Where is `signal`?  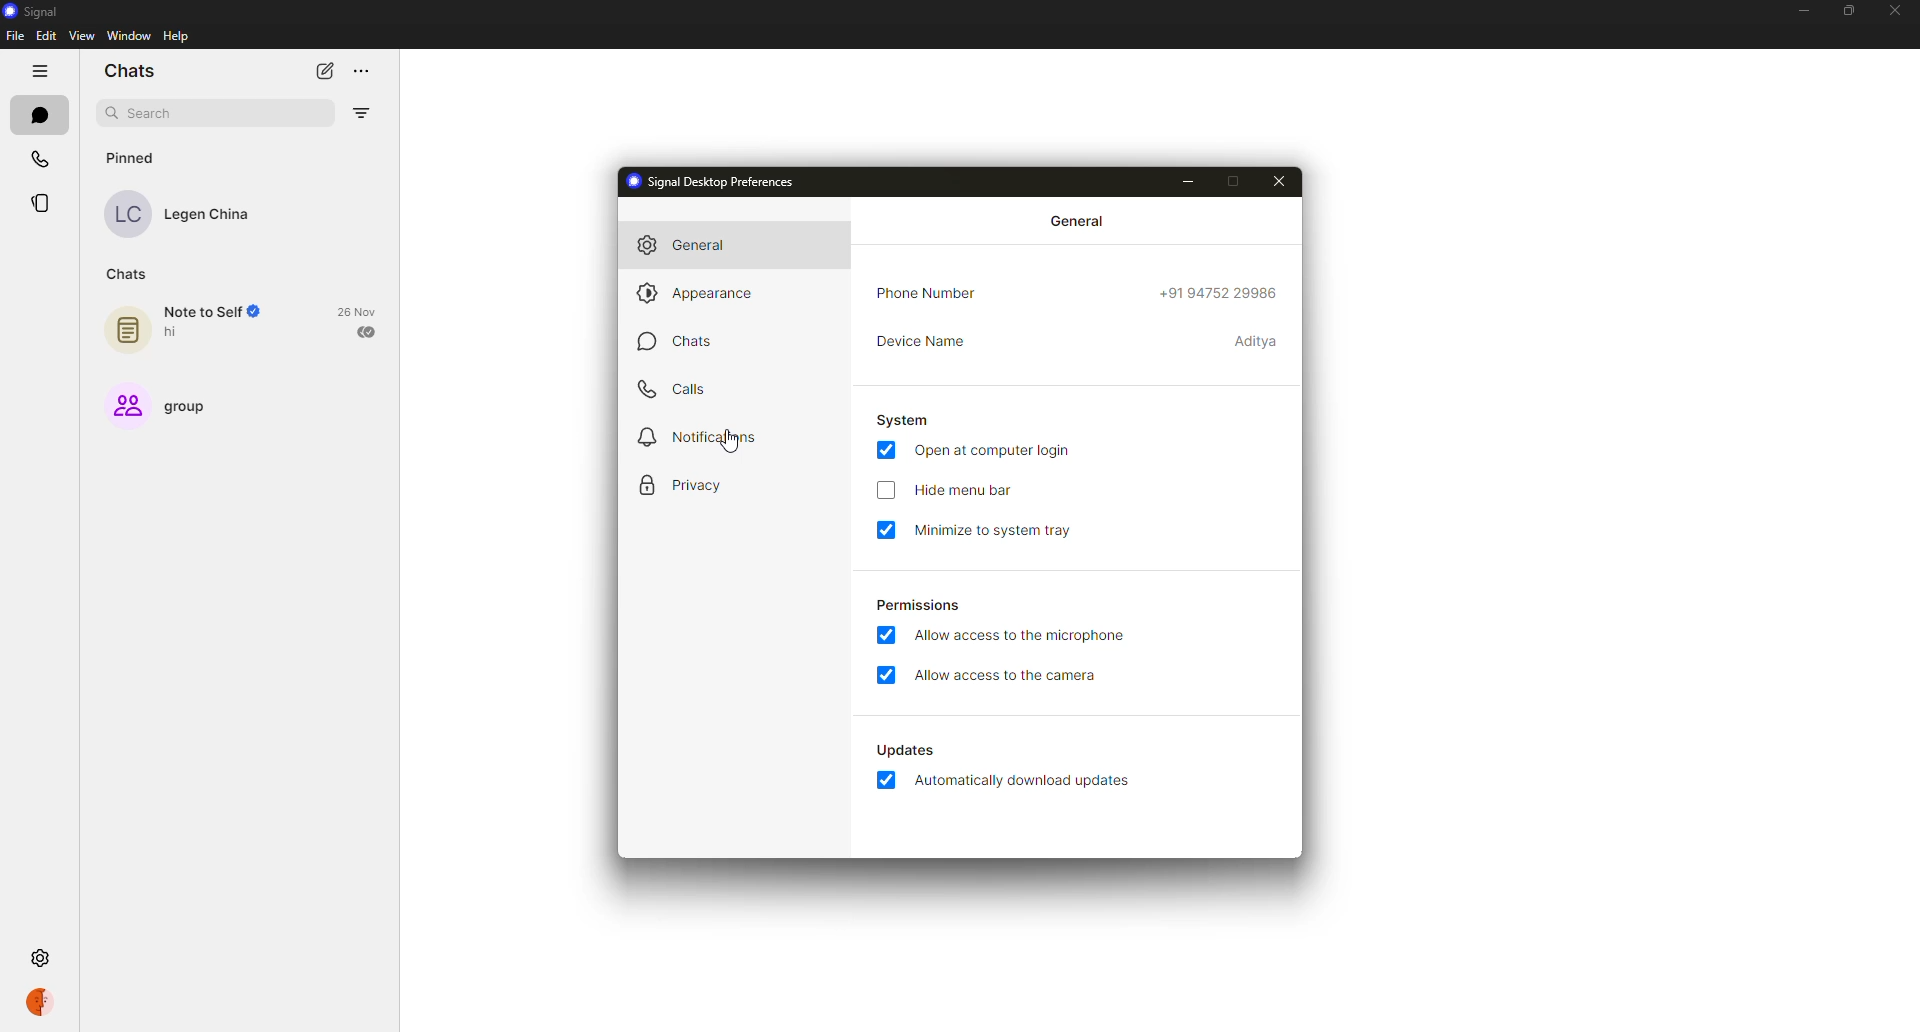 signal is located at coordinates (40, 11).